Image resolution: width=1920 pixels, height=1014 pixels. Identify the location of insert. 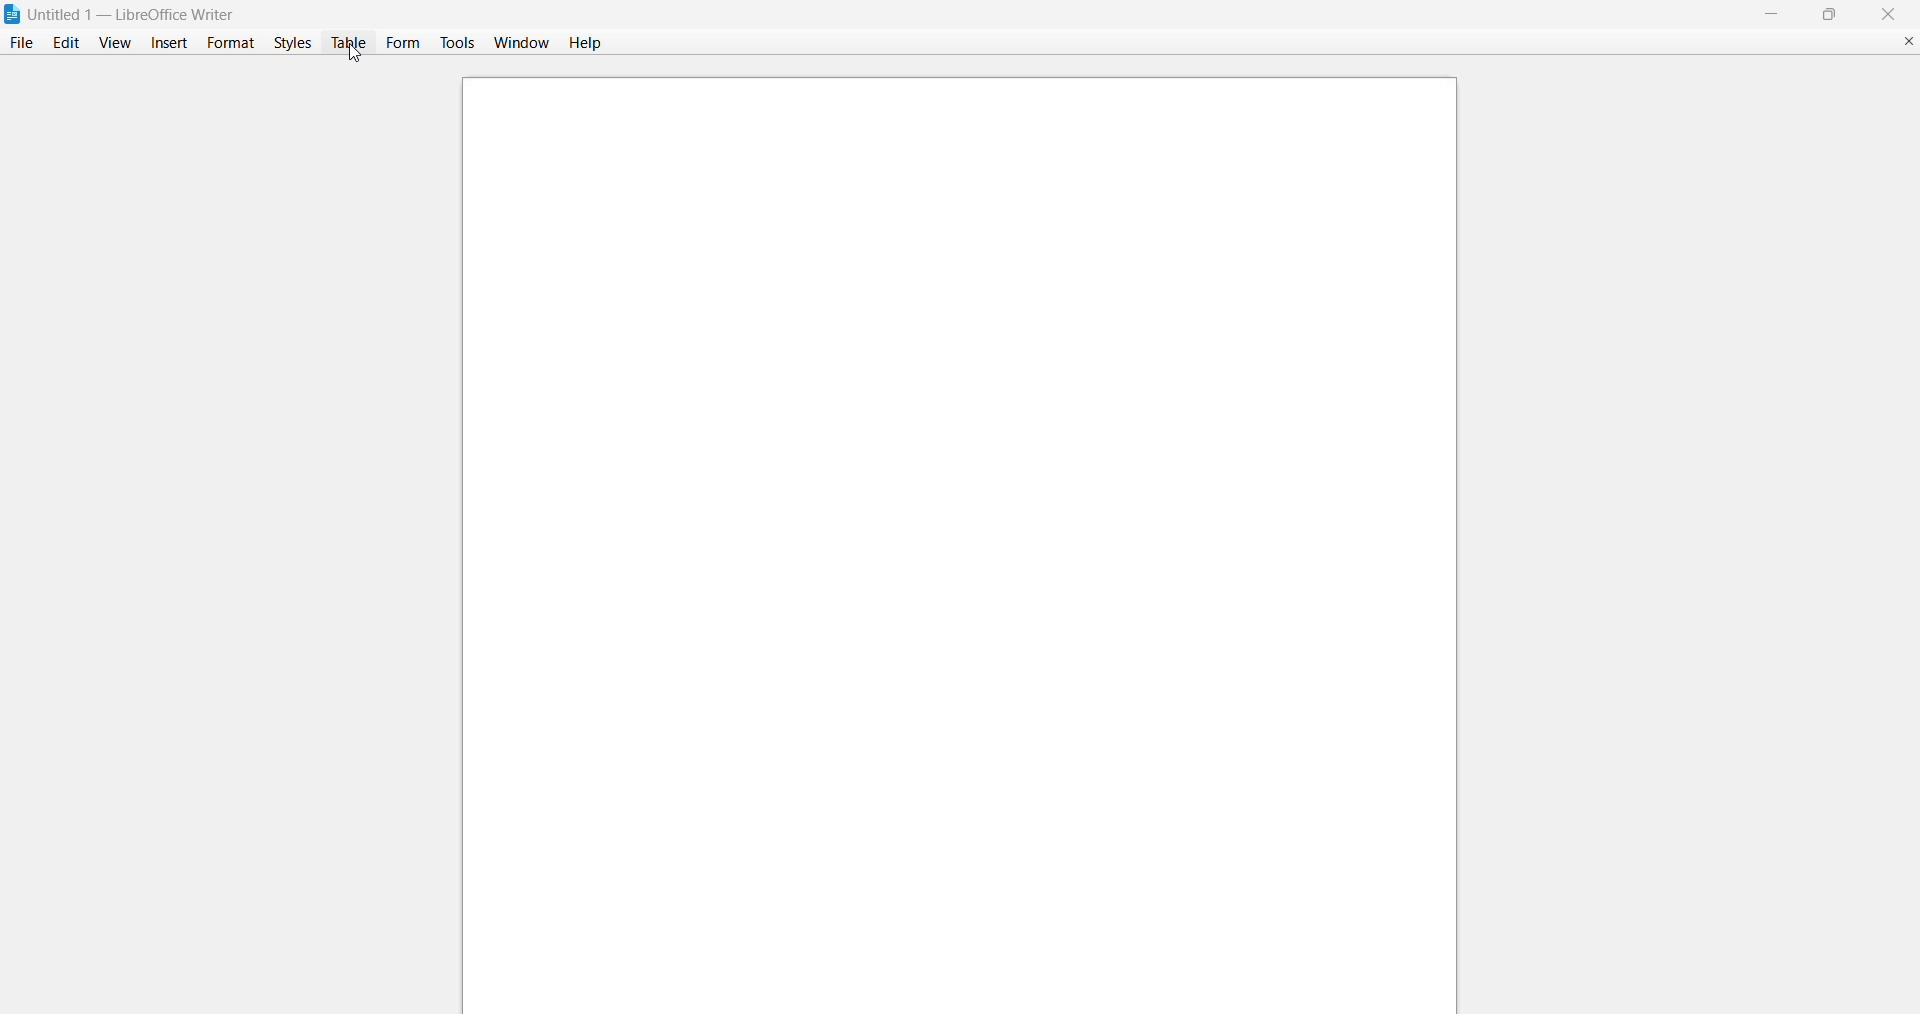
(170, 42).